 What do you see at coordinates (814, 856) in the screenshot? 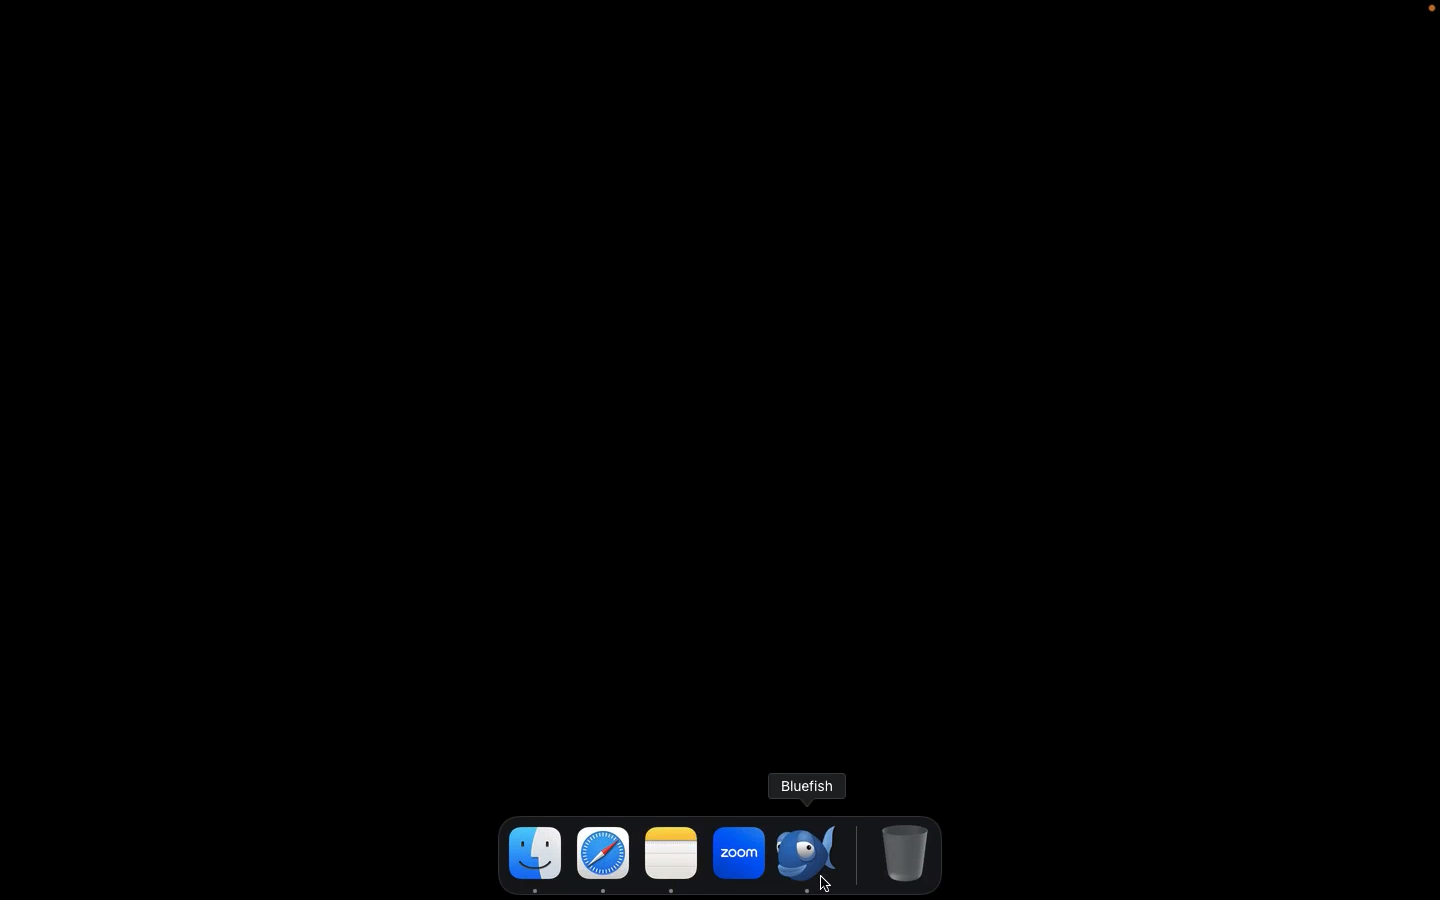
I see `Bluefish` at bounding box center [814, 856].